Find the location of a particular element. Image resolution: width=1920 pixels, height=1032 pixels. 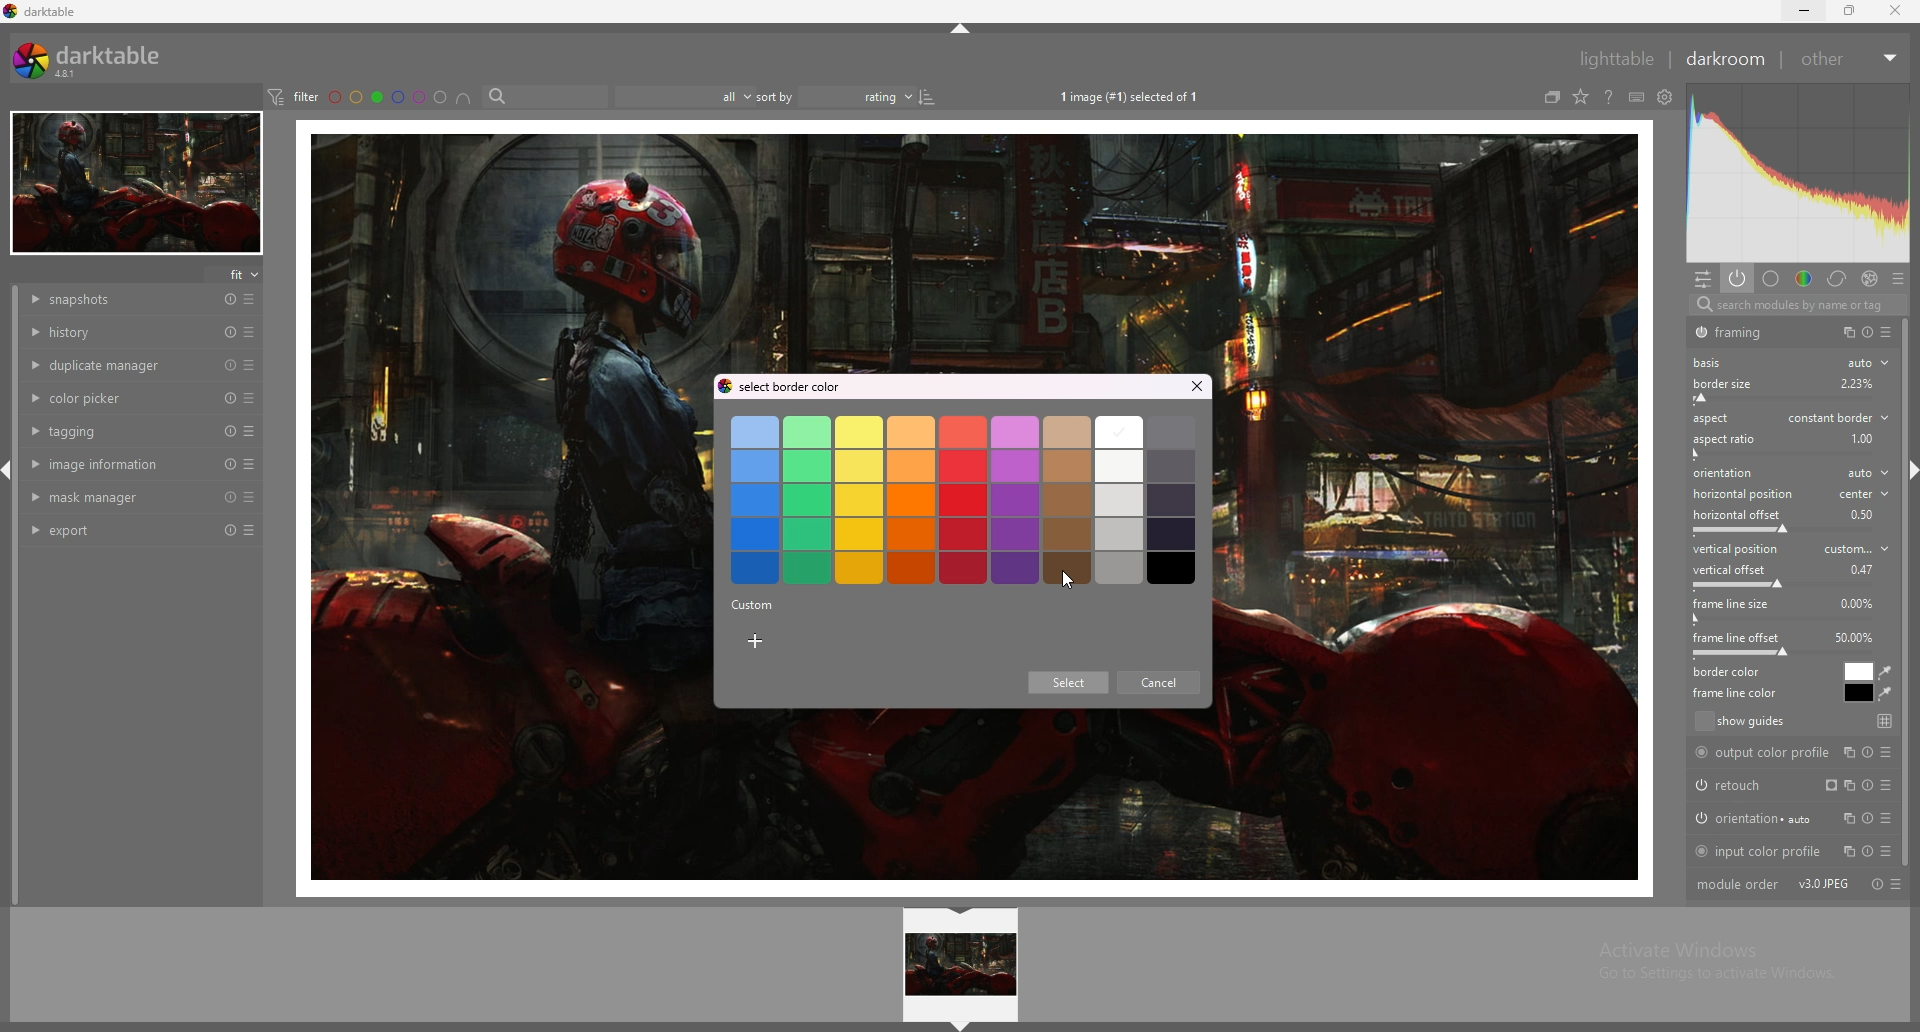

show guides is located at coordinates (1792, 722).